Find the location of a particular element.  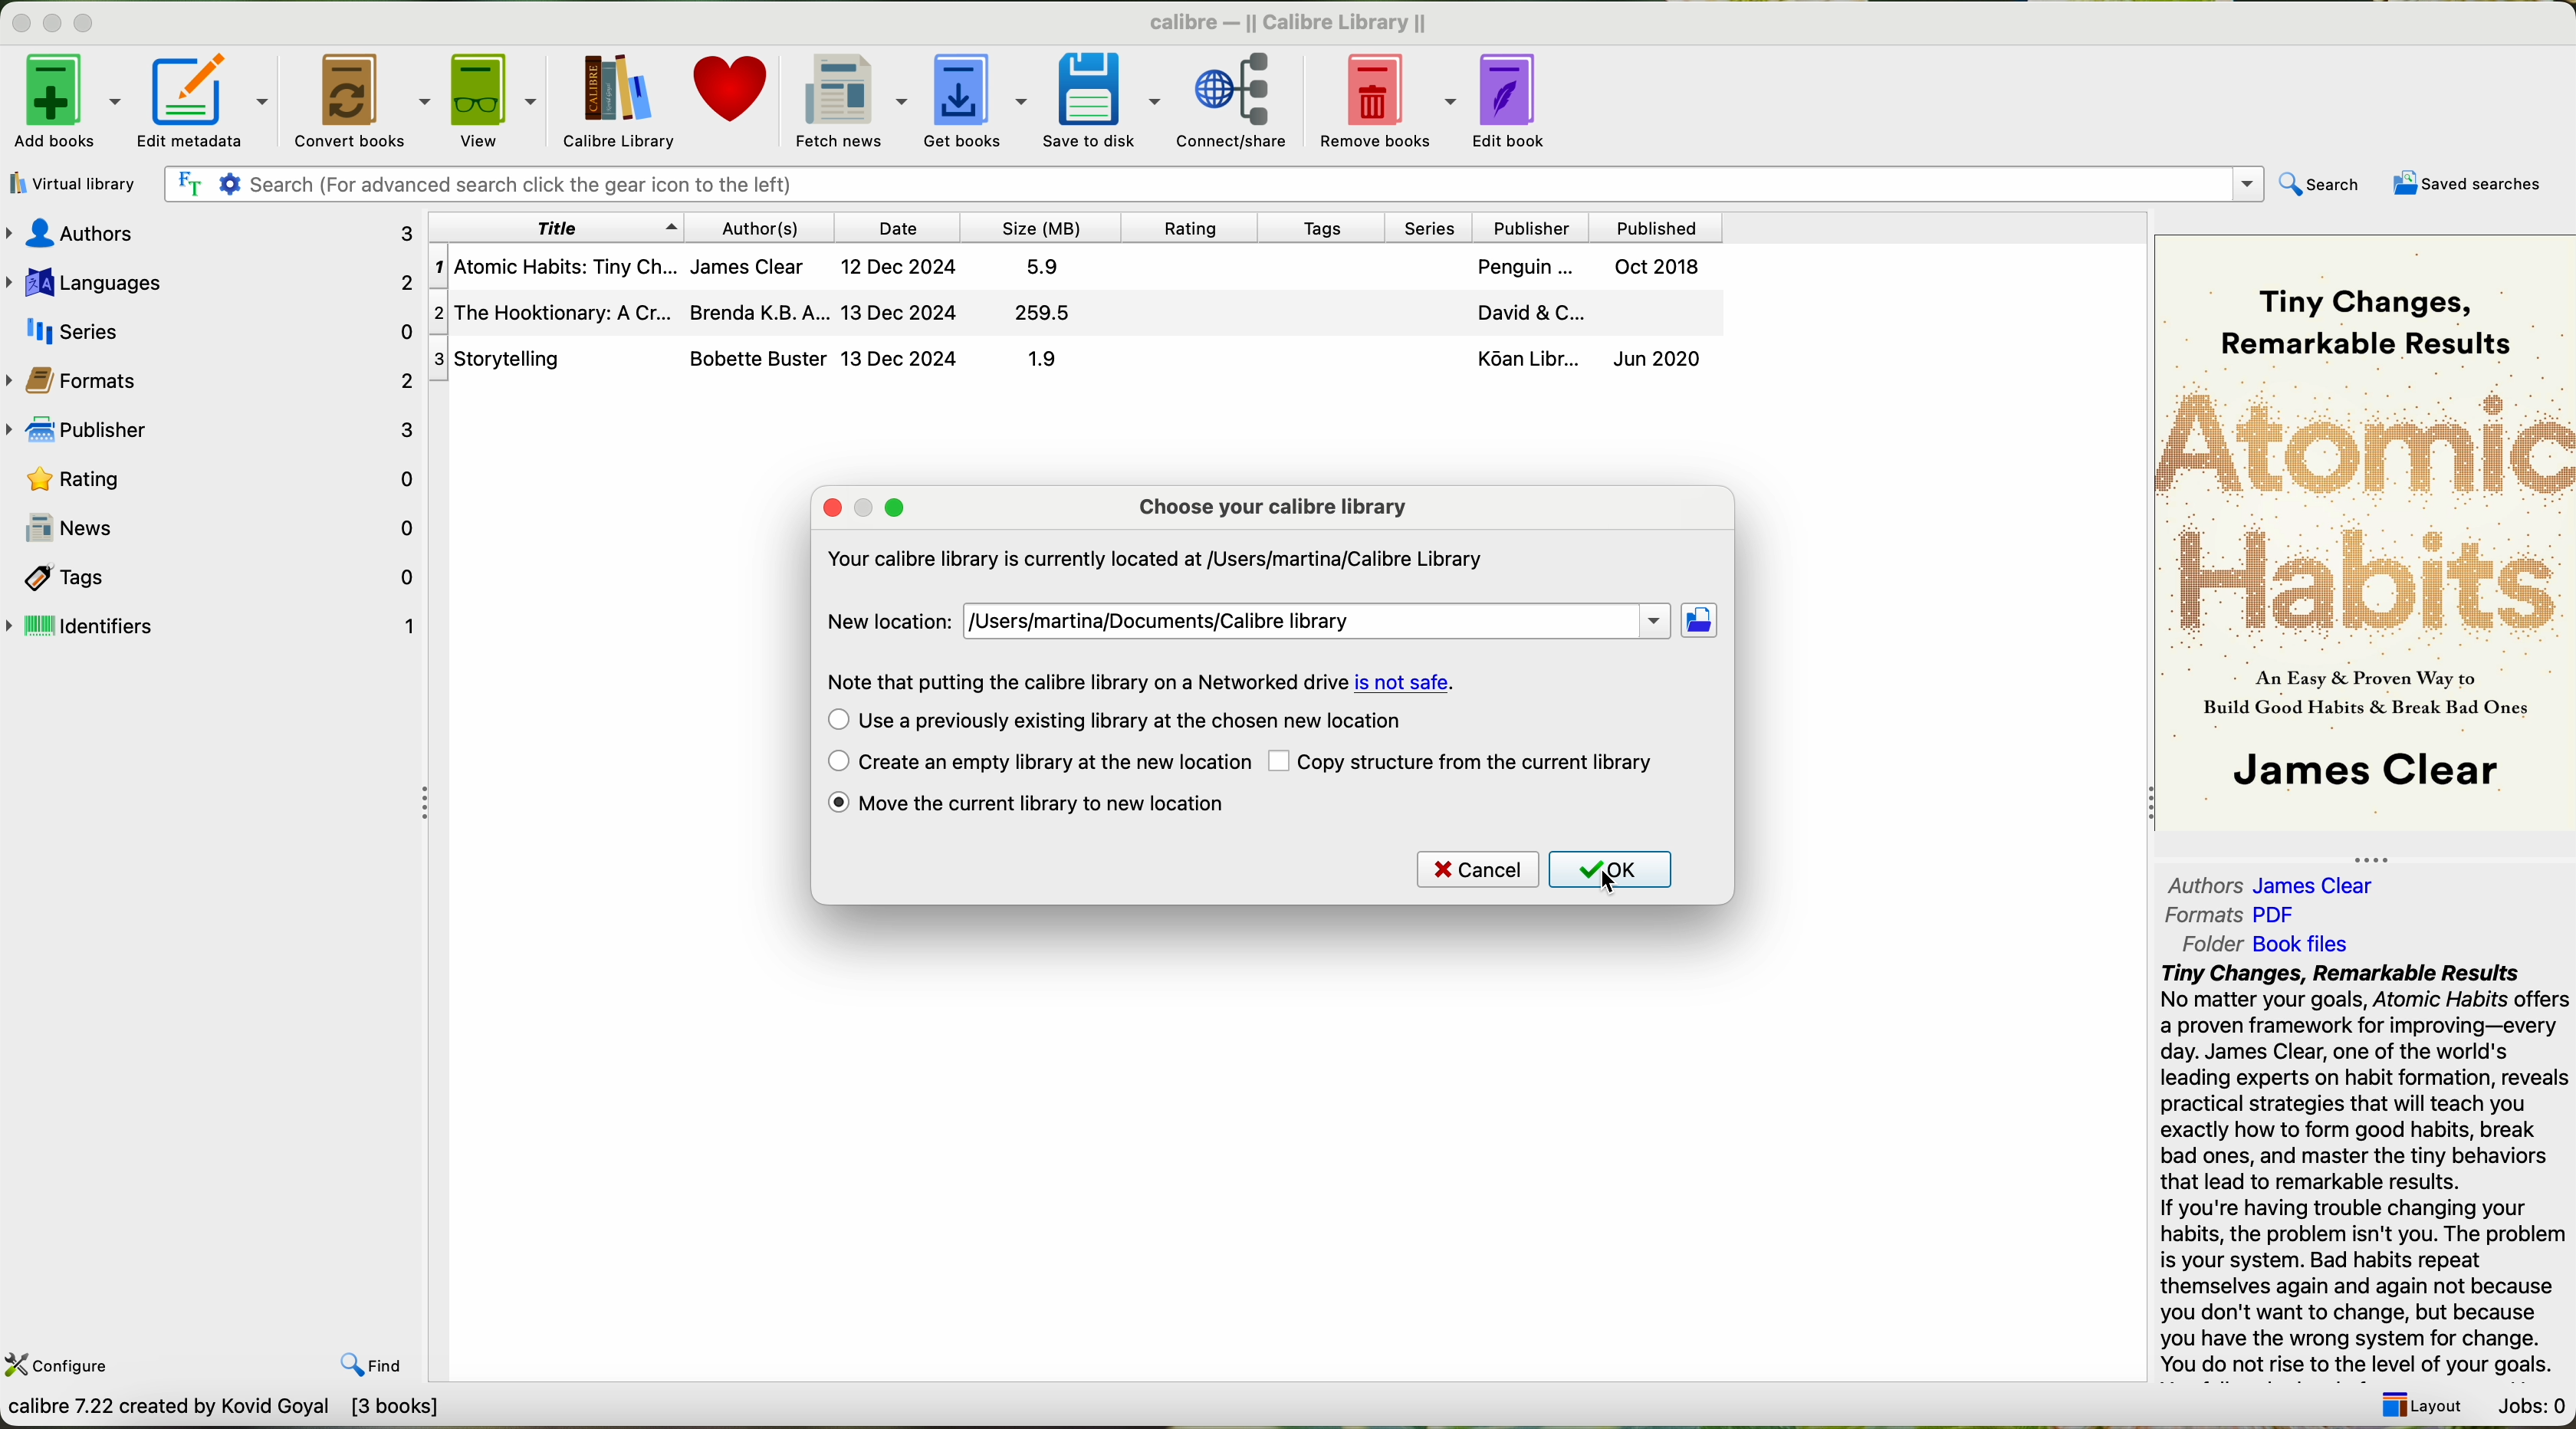

saved searches is located at coordinates (2463, 184).